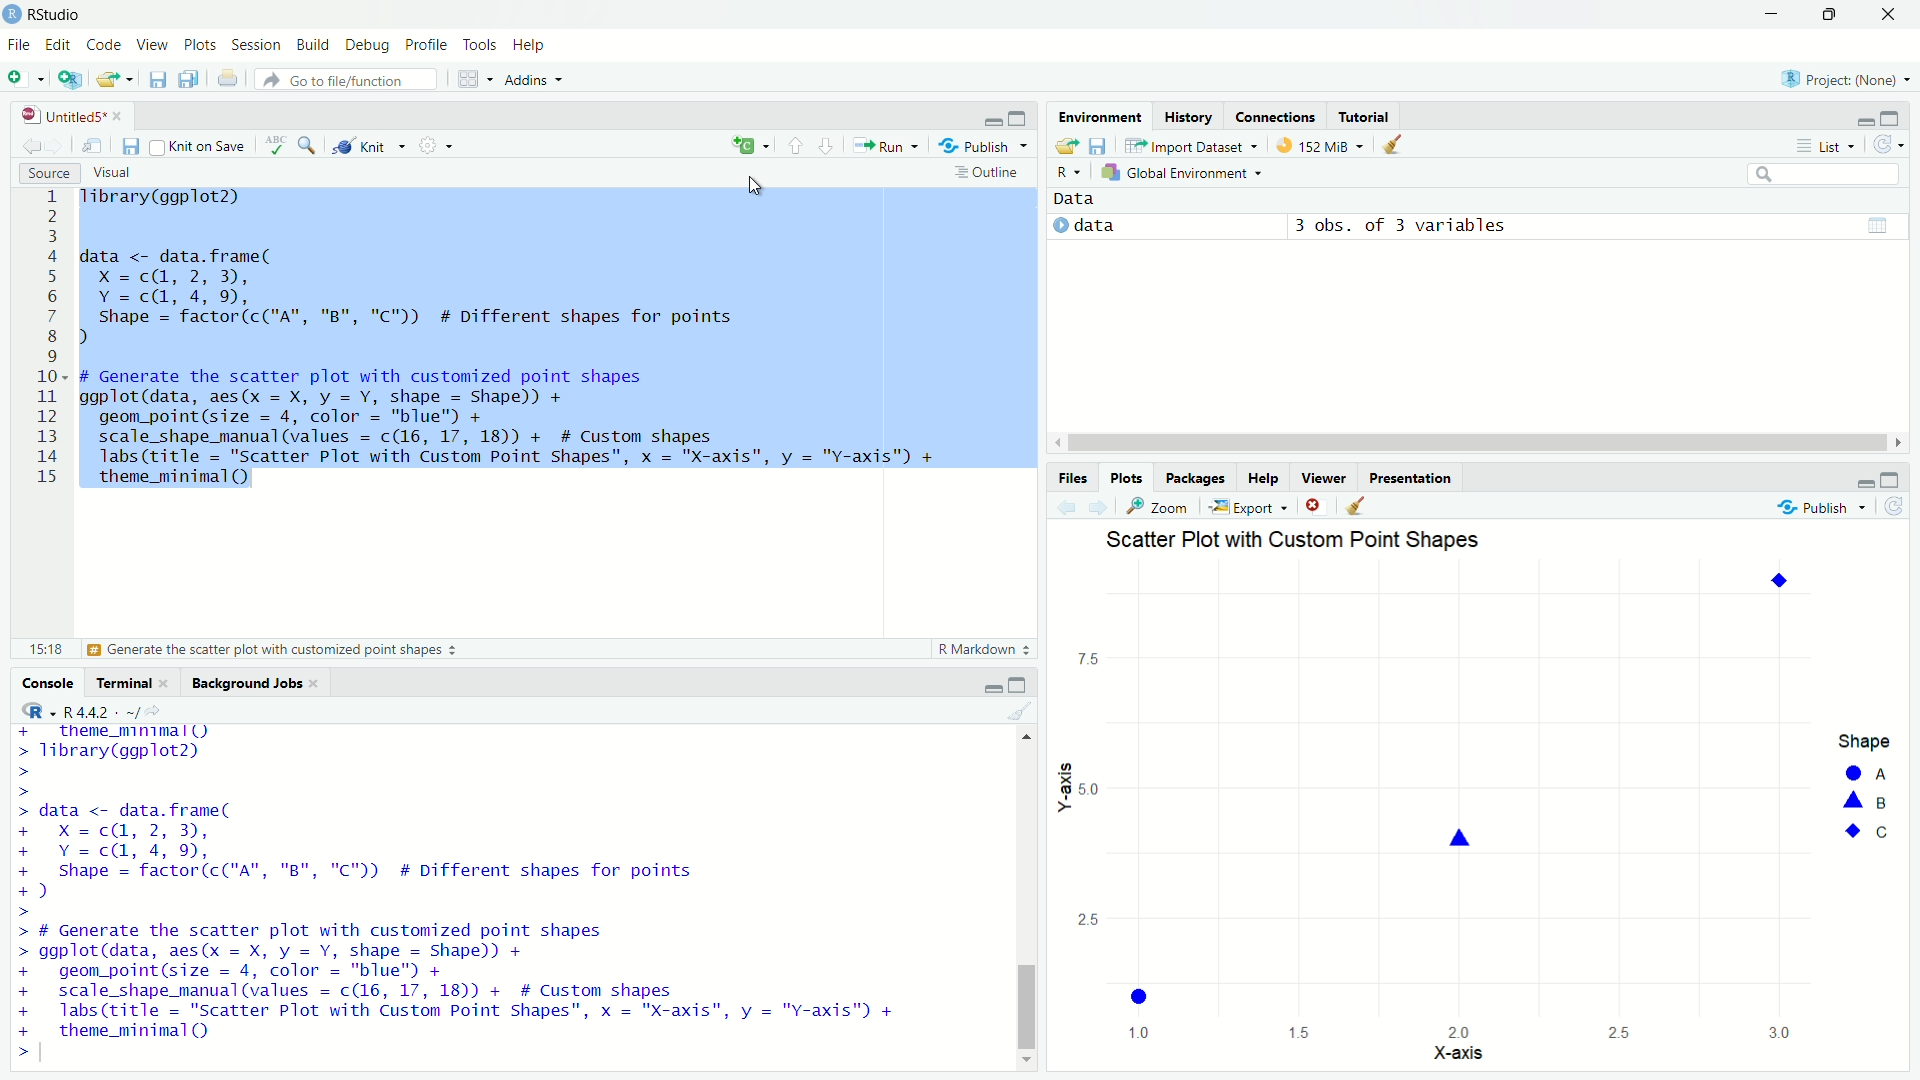 The width and height of the screenshot is (1920, 1080). I want to click on Global Environment, so click(1182, 174).